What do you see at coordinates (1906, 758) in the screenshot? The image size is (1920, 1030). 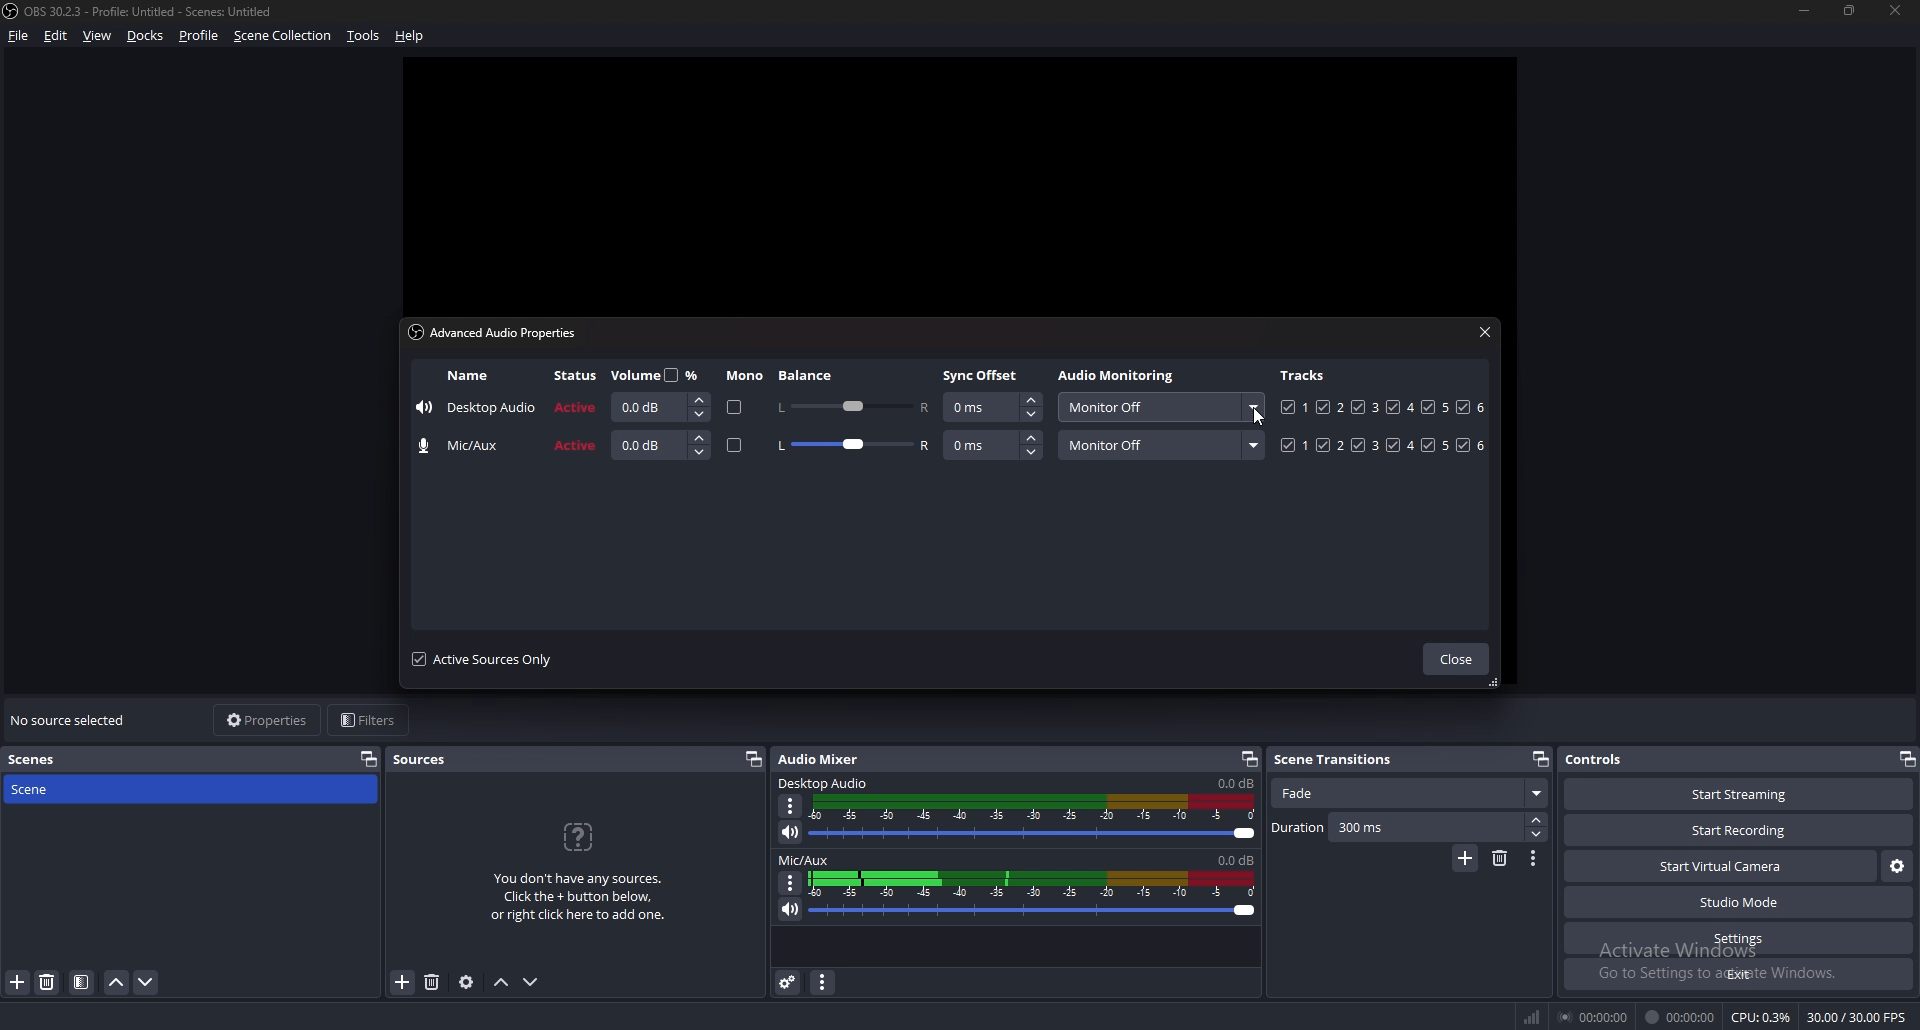 I see `pop out` at bounding box center [1906, 758].